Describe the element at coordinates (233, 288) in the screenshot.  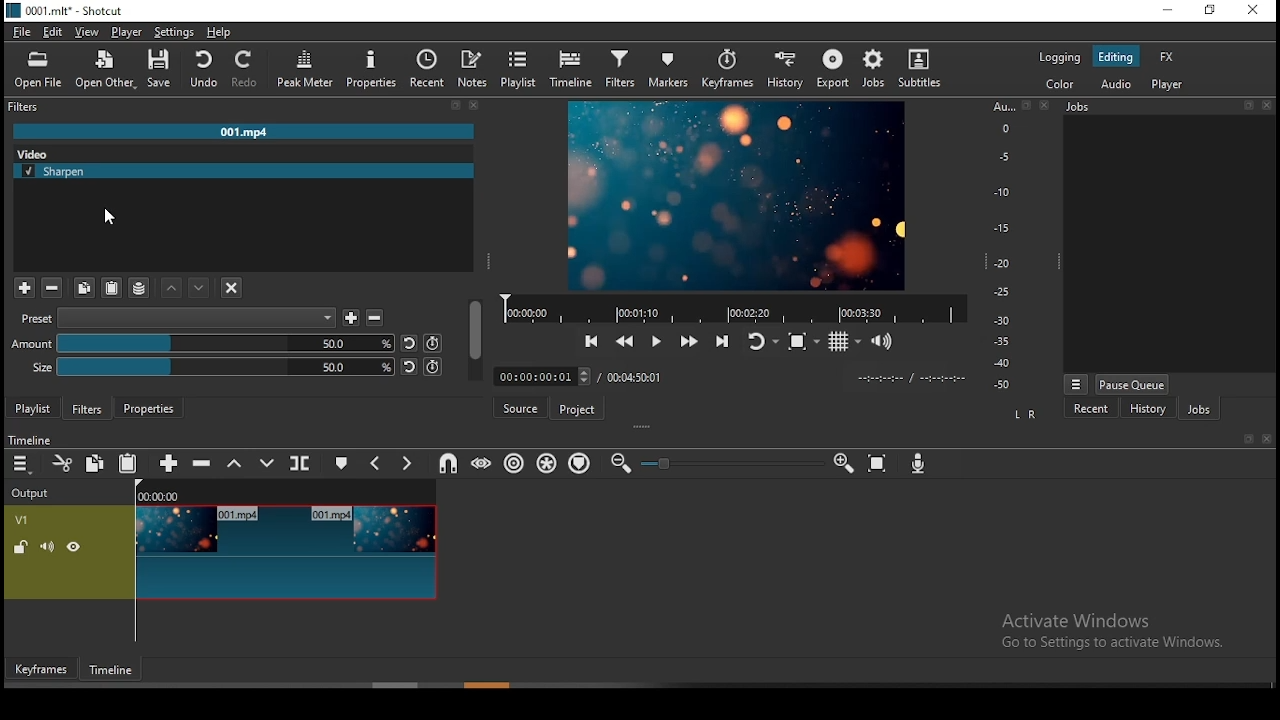
I see `deselect the filter` at that location.